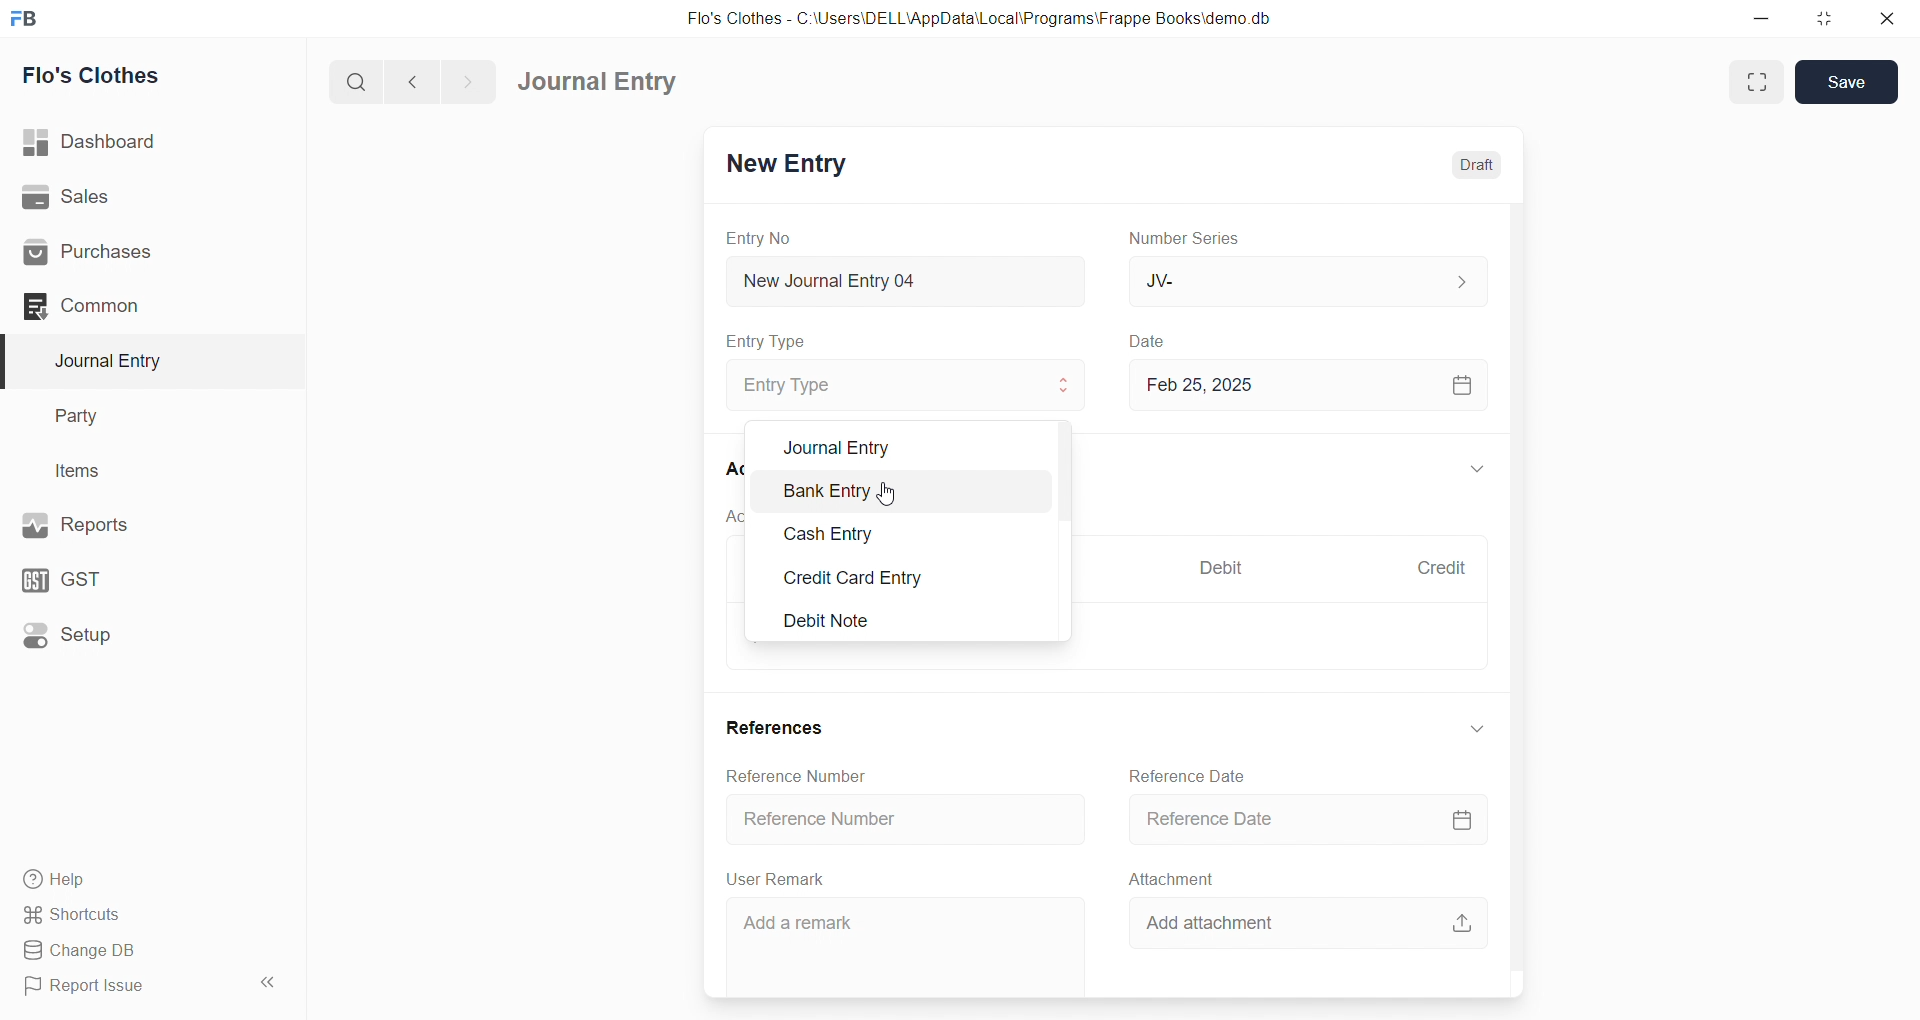  Describe the element at coordinates (1298, 818) in the screenshot. I see `Reference Date` at that location.